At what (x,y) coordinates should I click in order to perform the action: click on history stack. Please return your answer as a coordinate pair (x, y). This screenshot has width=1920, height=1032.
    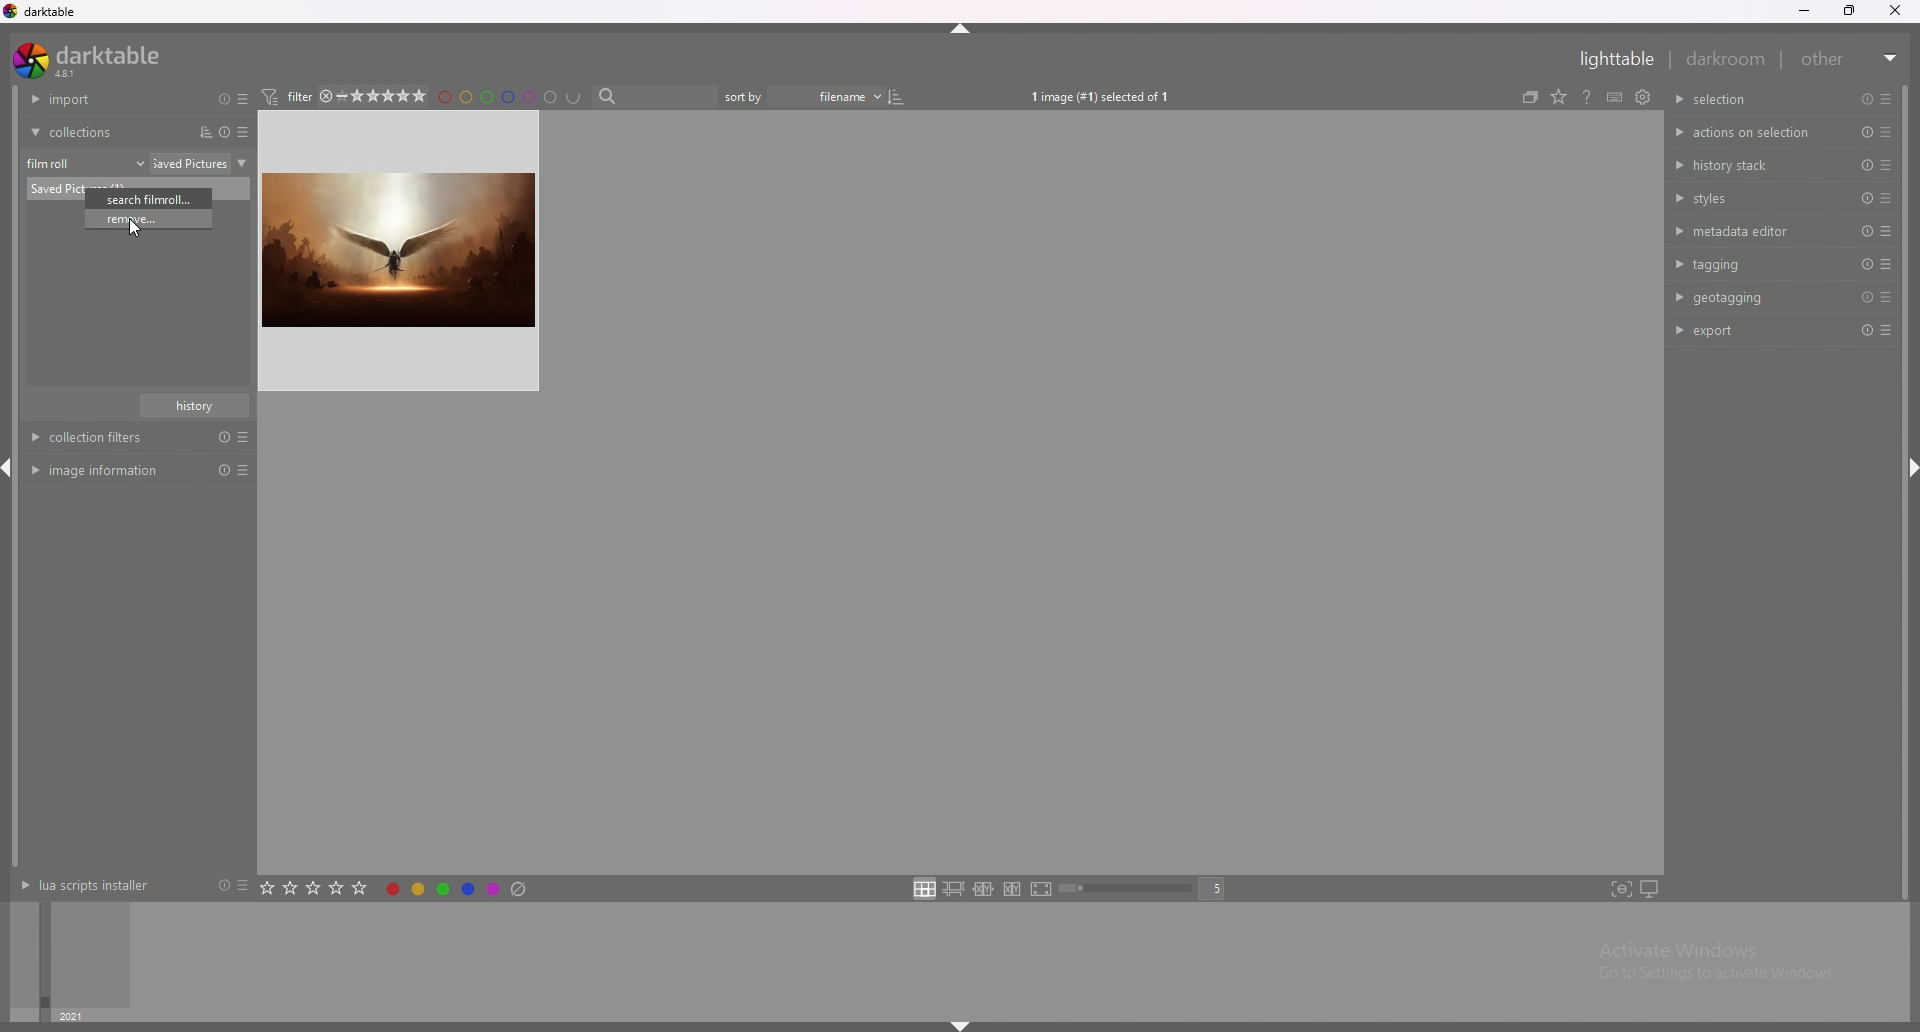
    Looking at the image, I should click on (1750, 164).